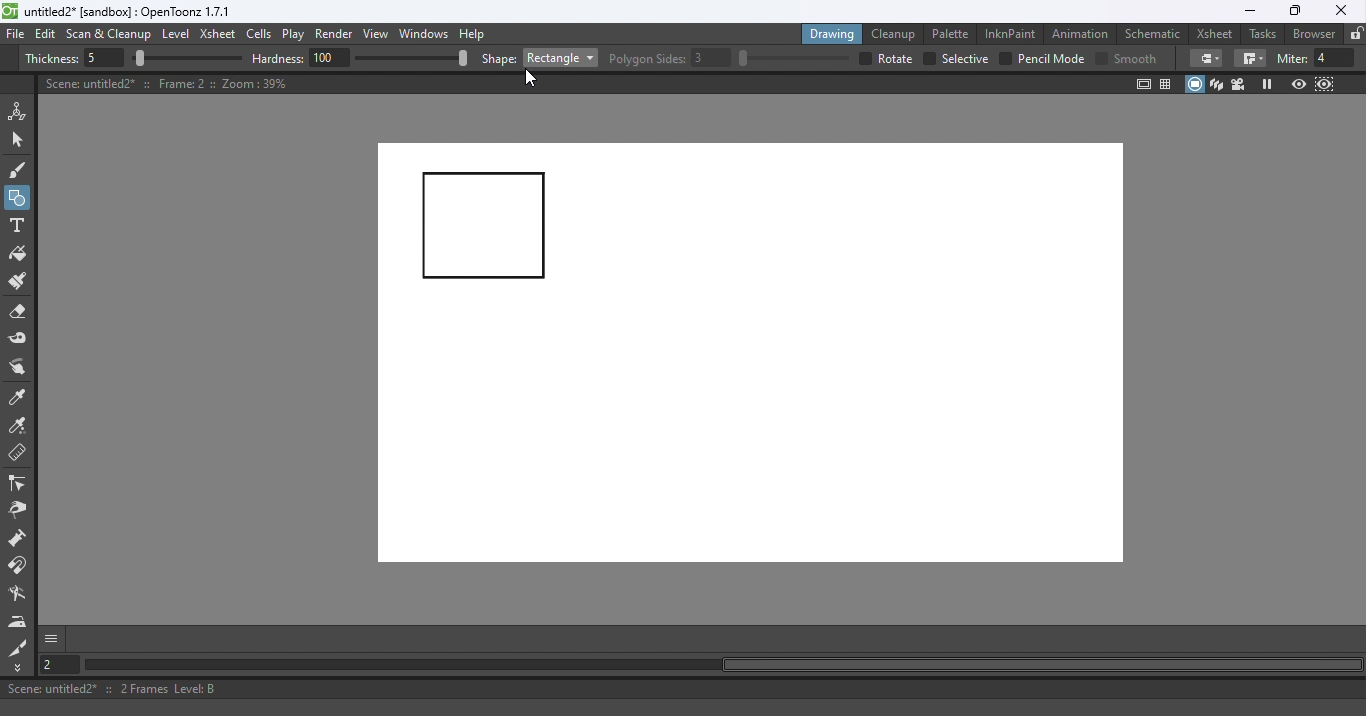  What do you see at coordinates (19, 668) in the screenshot?
I see `More Tools` at bounding box center [19, 668].